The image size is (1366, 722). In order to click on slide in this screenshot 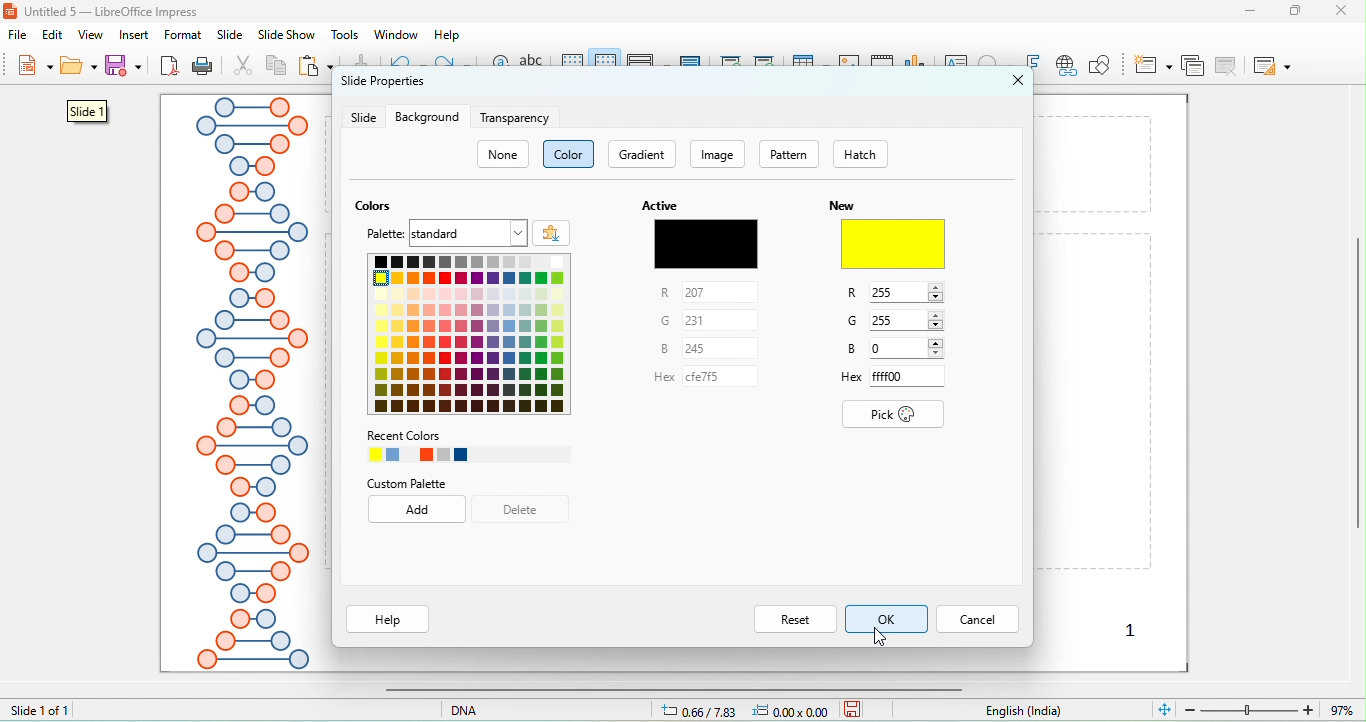, I will do `click(363, 118)`.